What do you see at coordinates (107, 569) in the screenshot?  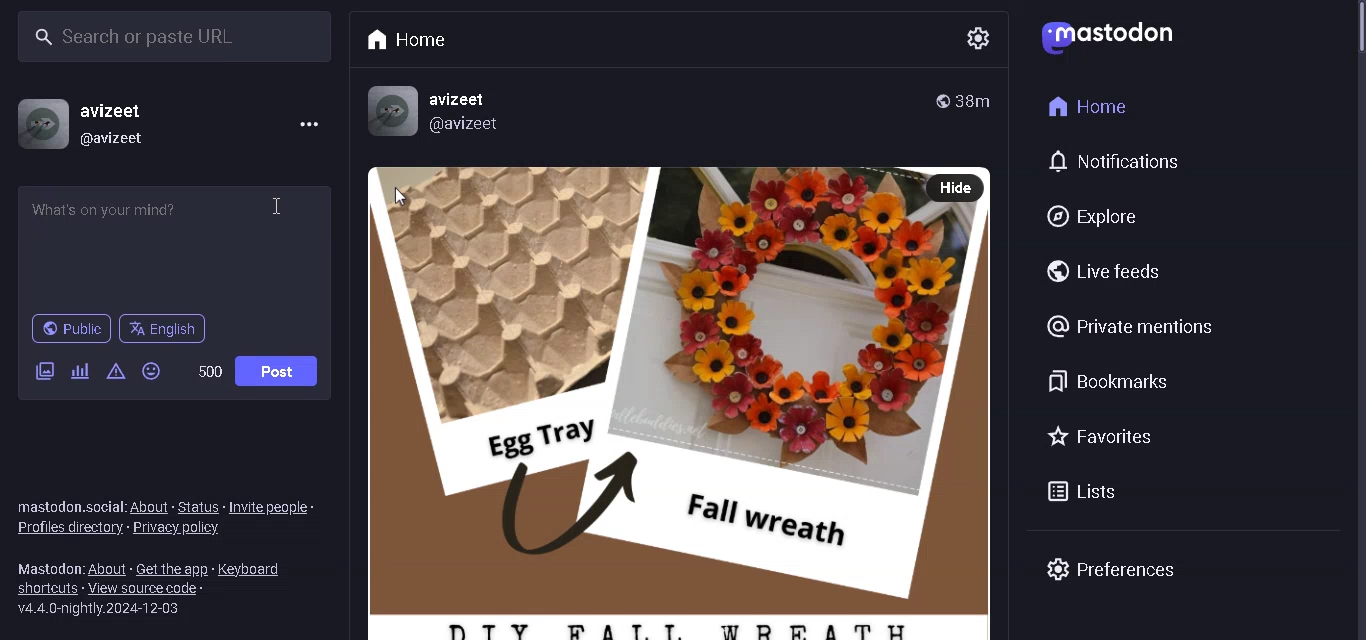 I see `about` at bounding box center [107, 569].